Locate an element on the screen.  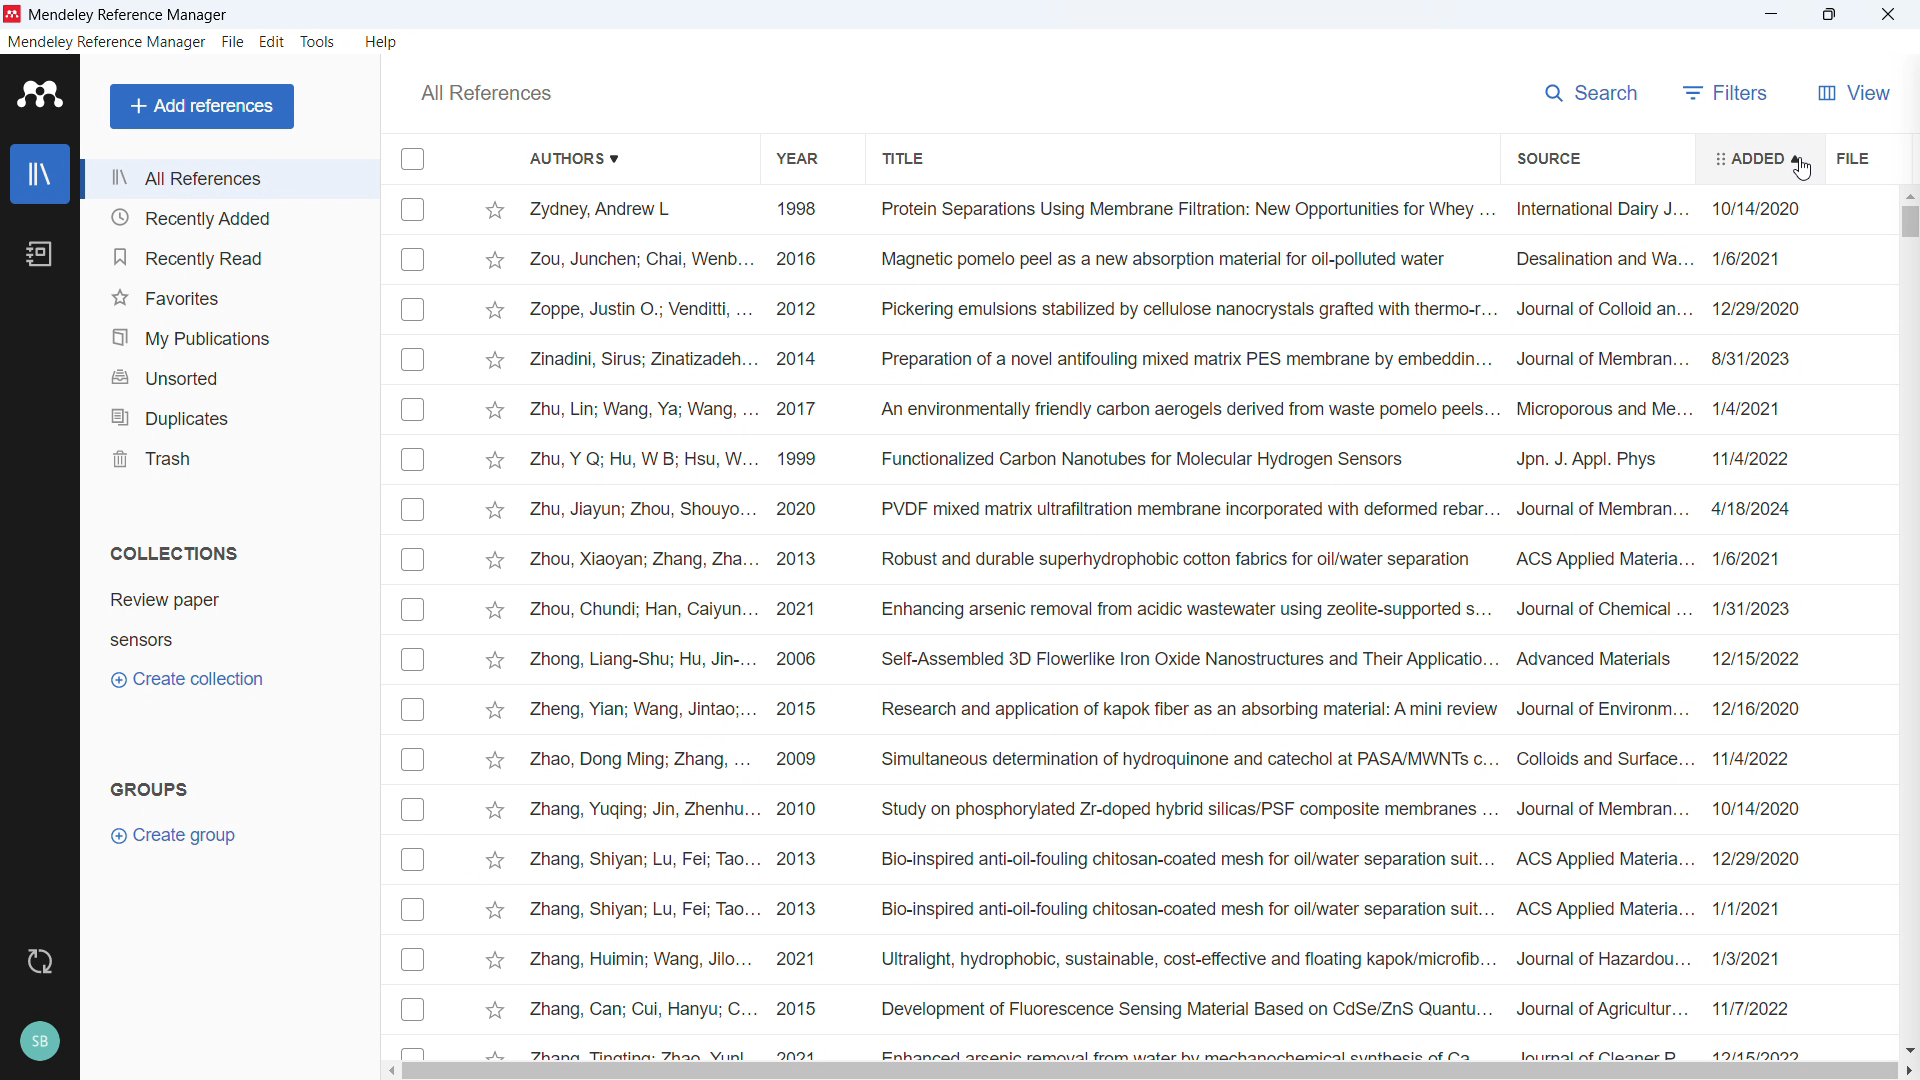
Create group  is located at coordinates (176, 835).